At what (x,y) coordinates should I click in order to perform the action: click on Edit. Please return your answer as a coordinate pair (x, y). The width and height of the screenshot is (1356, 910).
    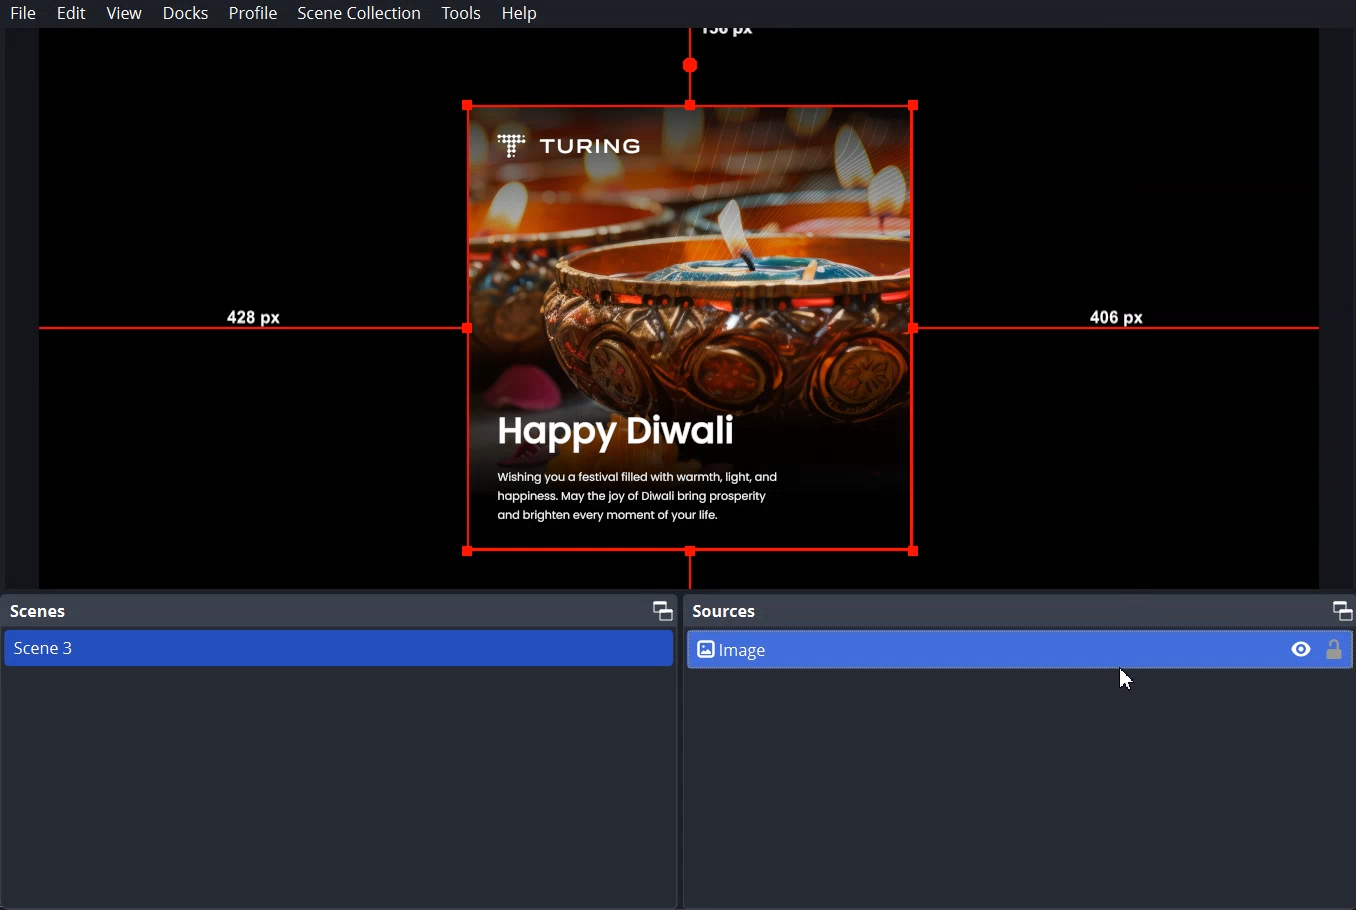
    Looking at the image, I should click on (71, 14).